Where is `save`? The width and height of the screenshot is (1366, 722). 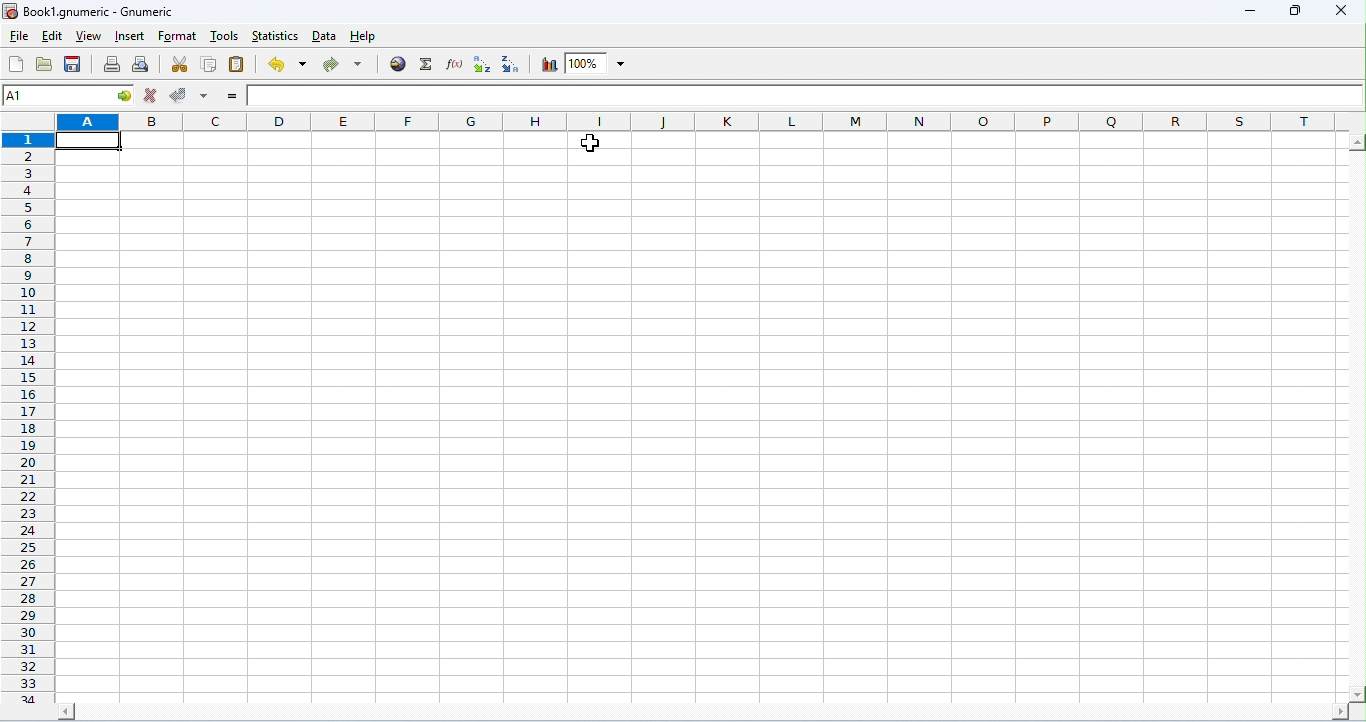 save is located at coordinates (73, 63).